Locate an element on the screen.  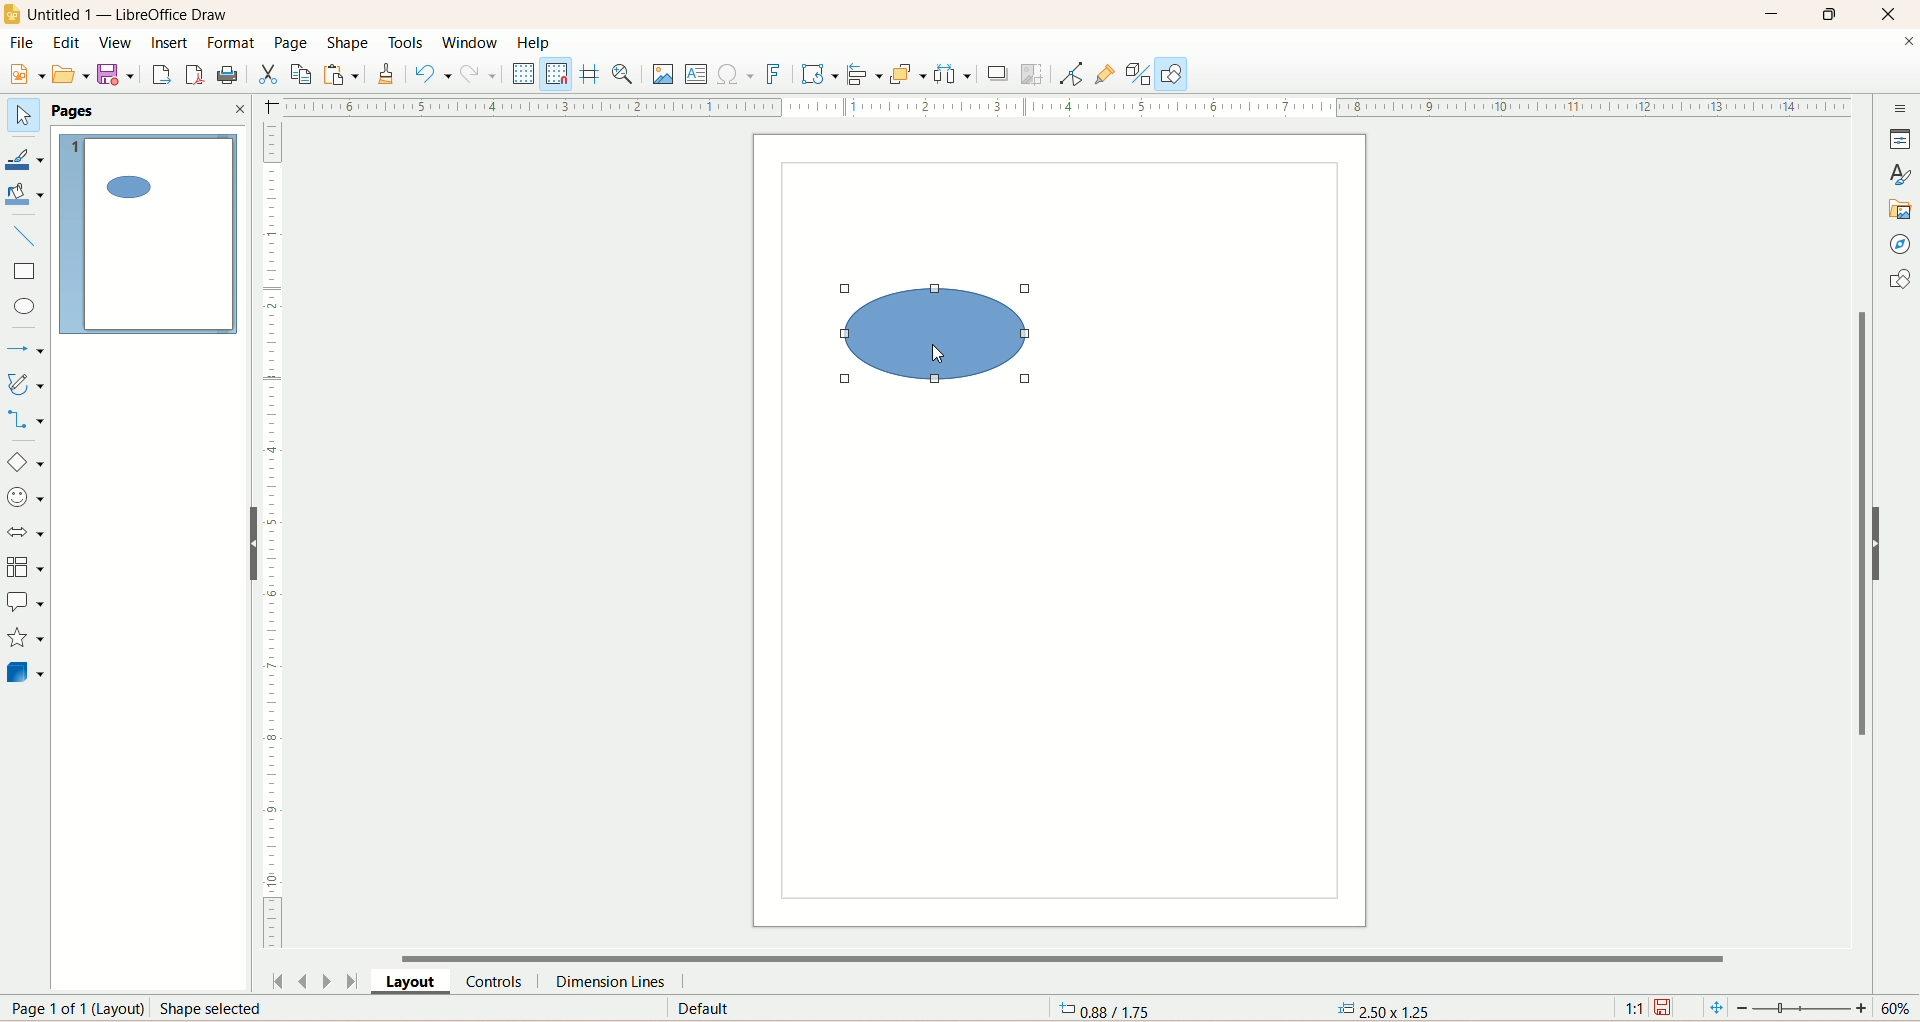
controls is located at coordinates (499, 982).